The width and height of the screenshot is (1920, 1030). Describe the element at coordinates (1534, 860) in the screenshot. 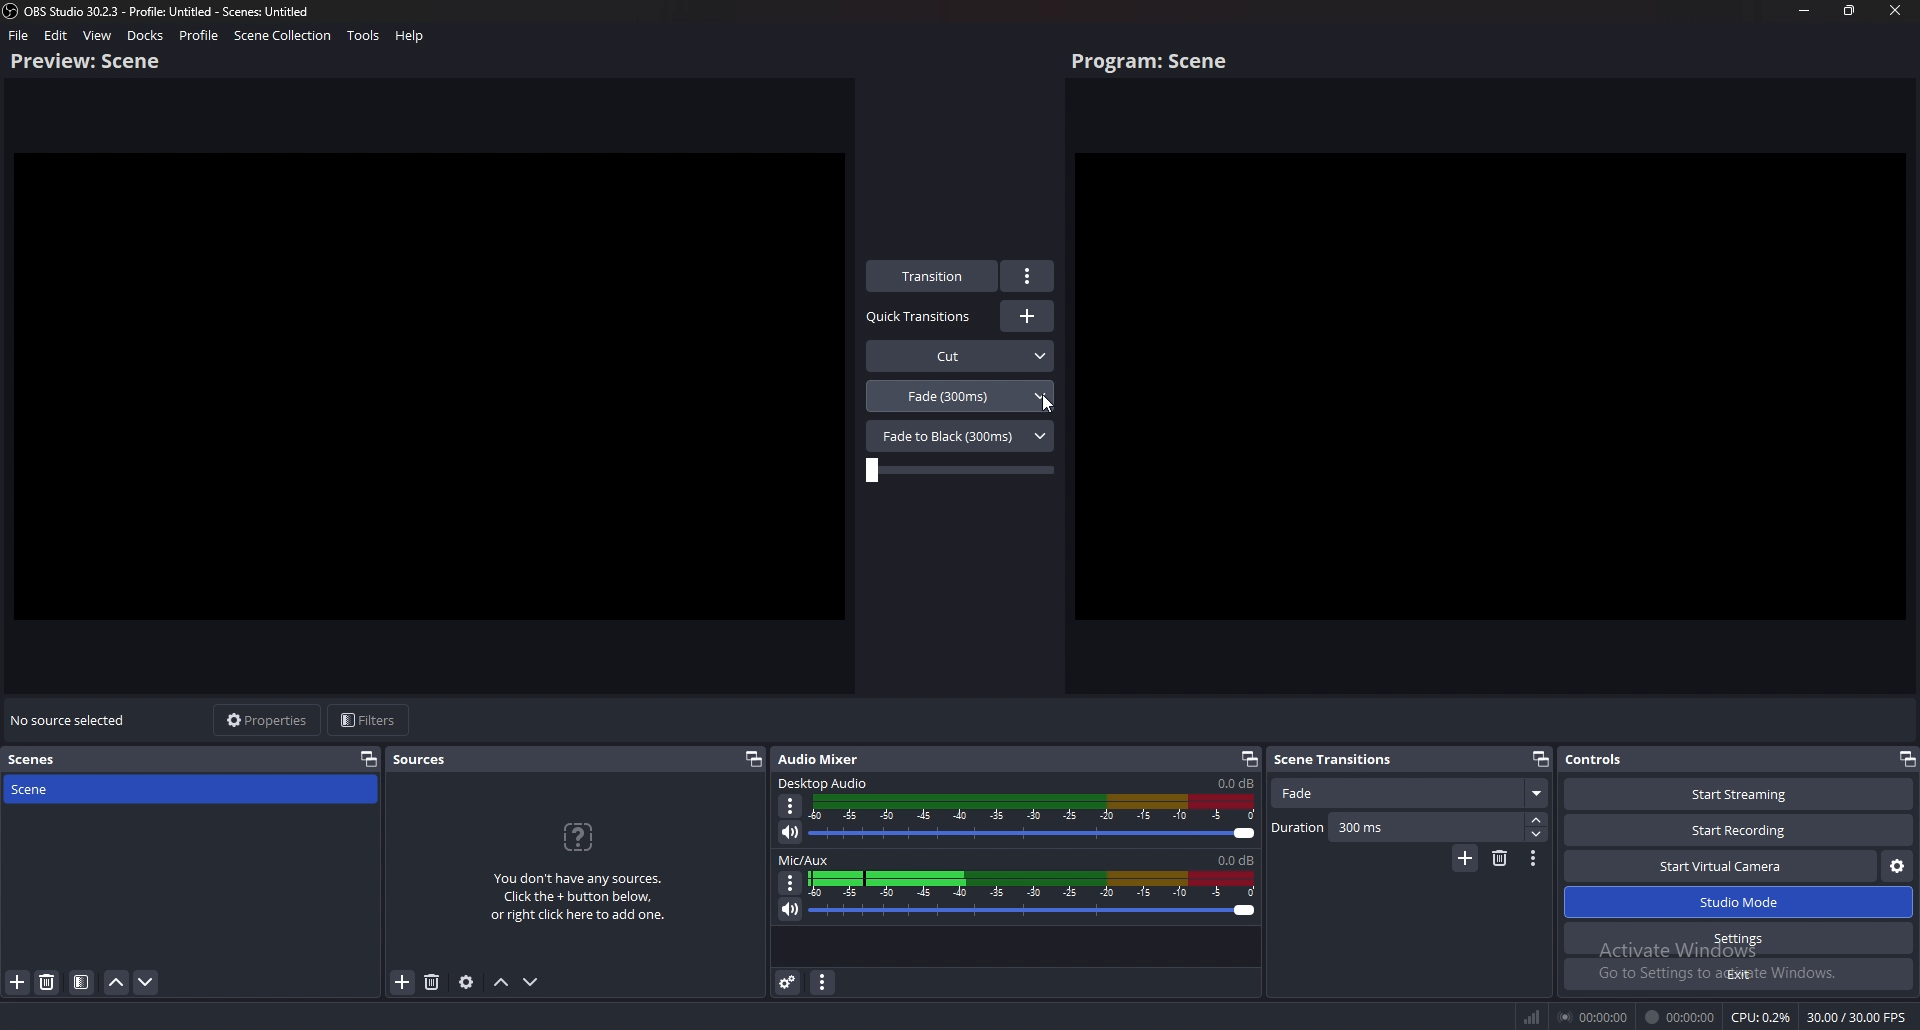

I see `Options` at that location.